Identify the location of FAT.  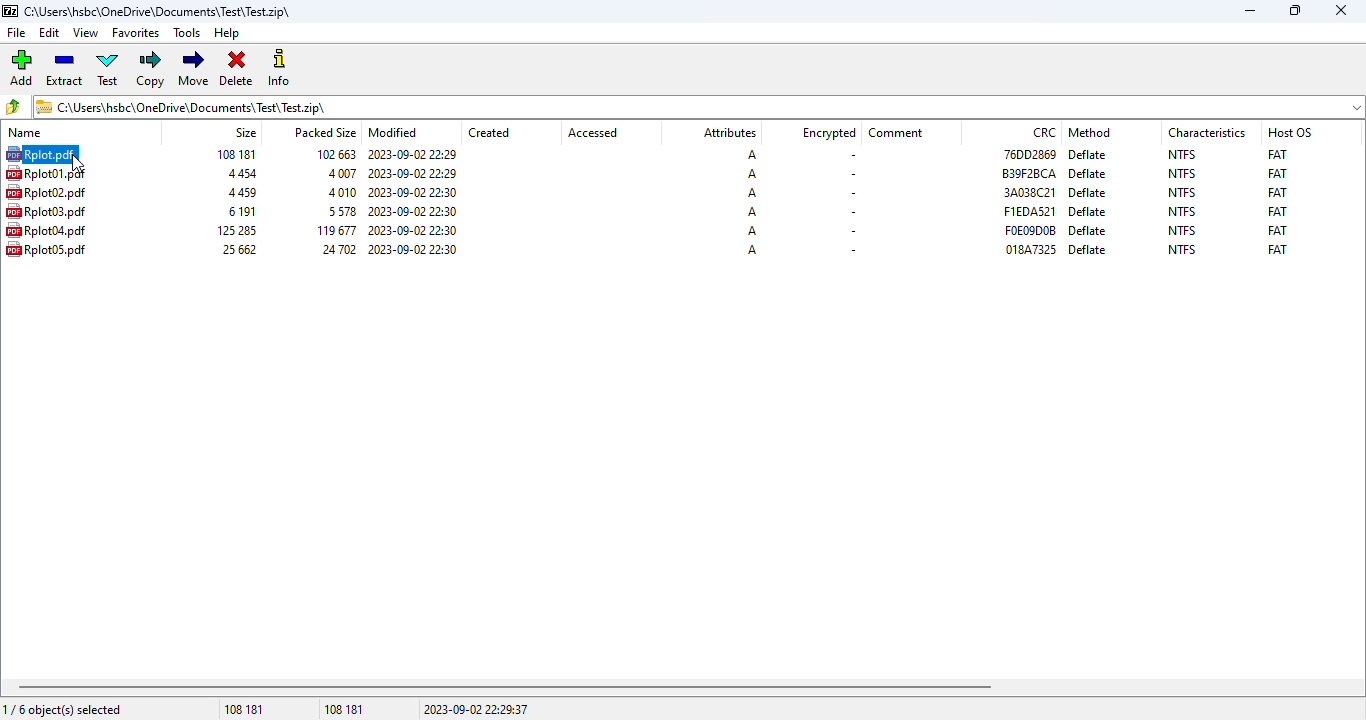
(1277, 230).